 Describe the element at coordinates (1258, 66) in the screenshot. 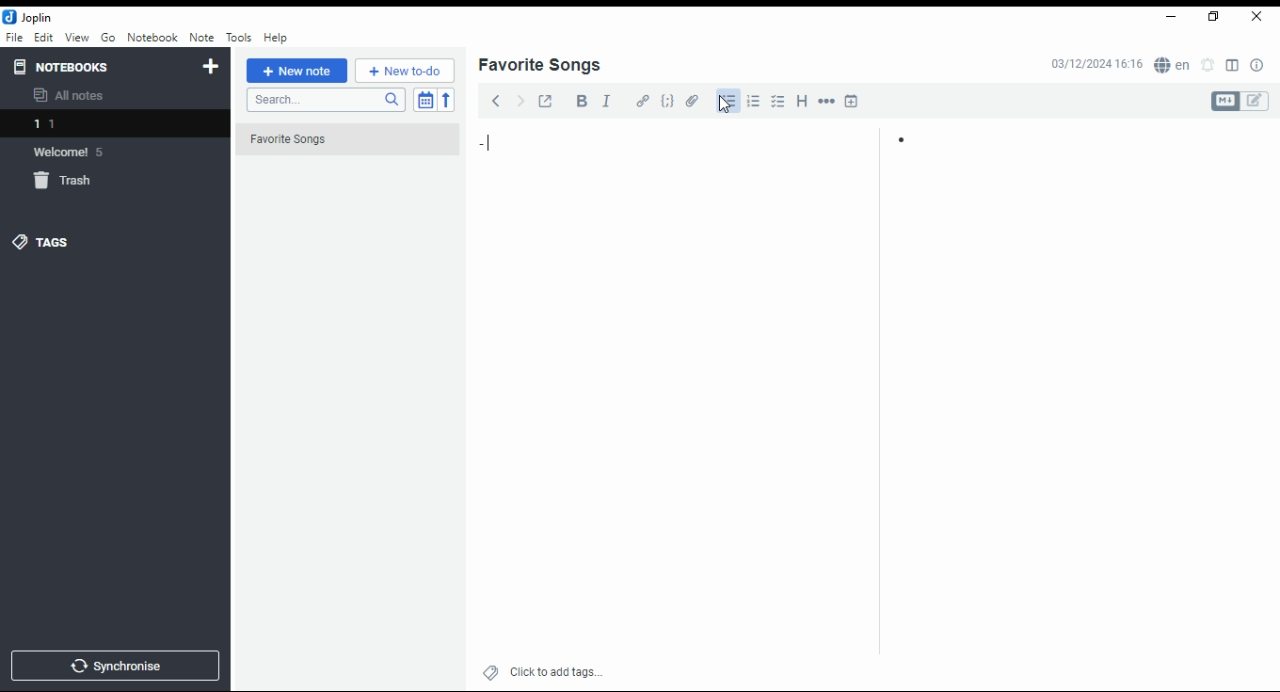

I see `note properties` at that location.